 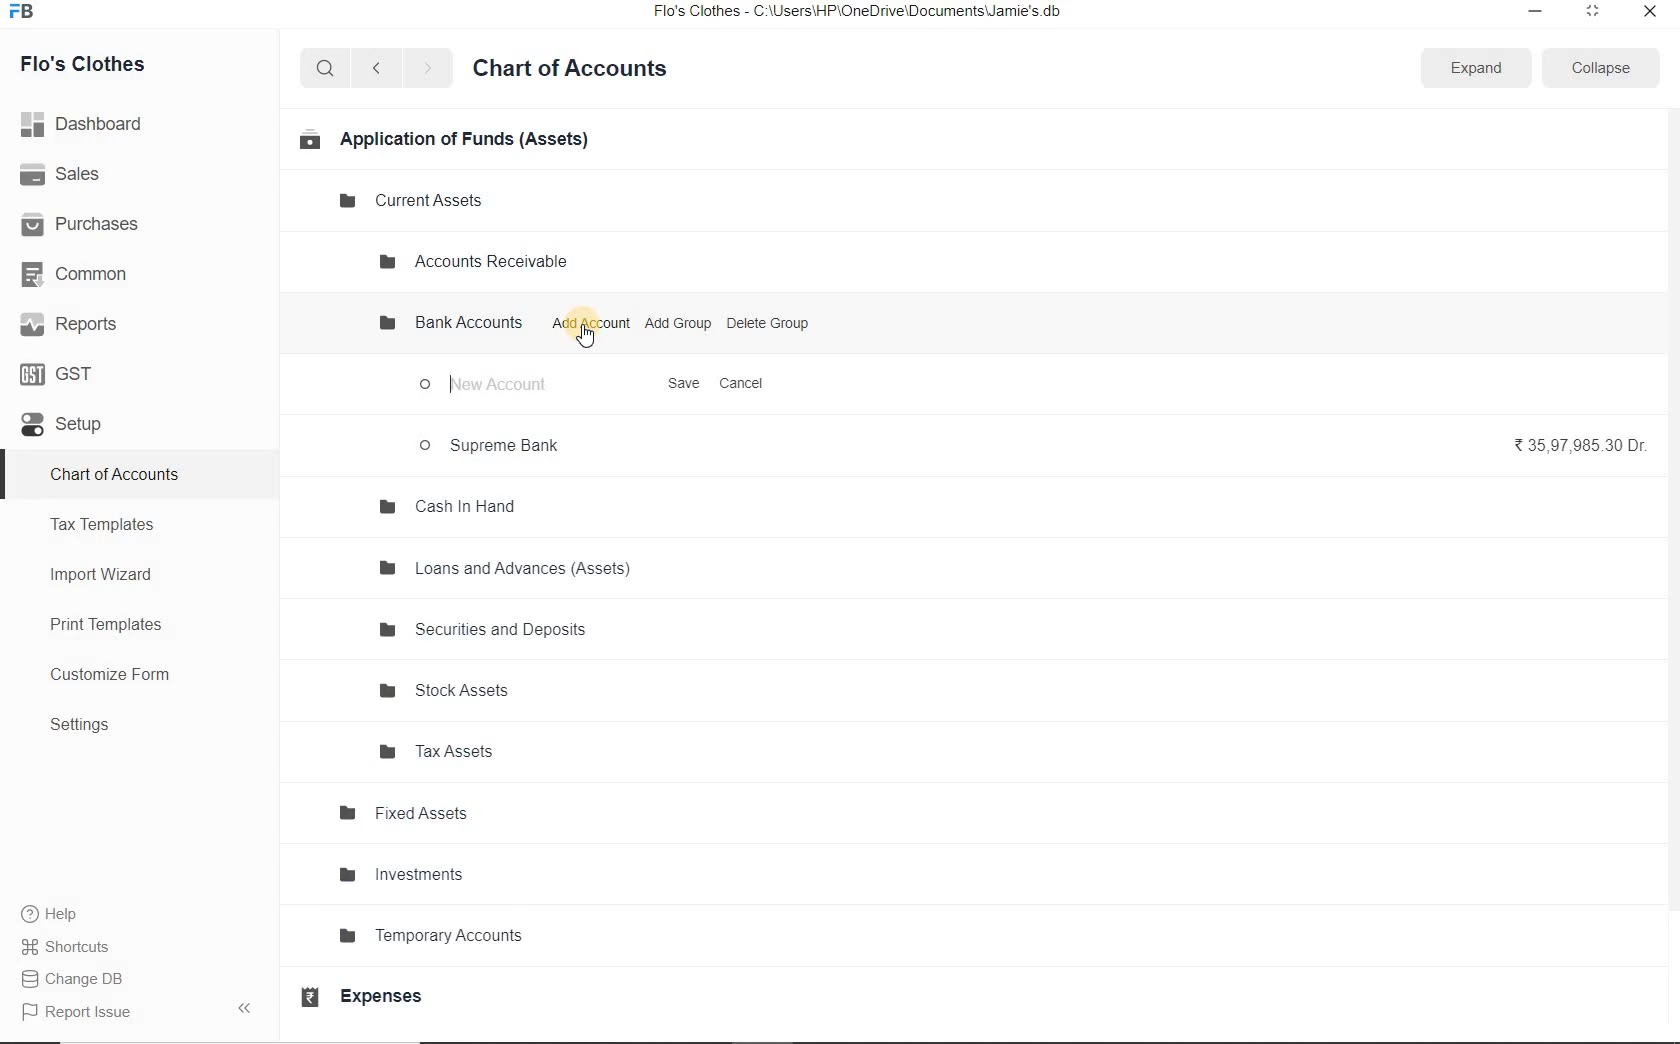 I want to click on Shortcuts, so click(x=66, y=943).